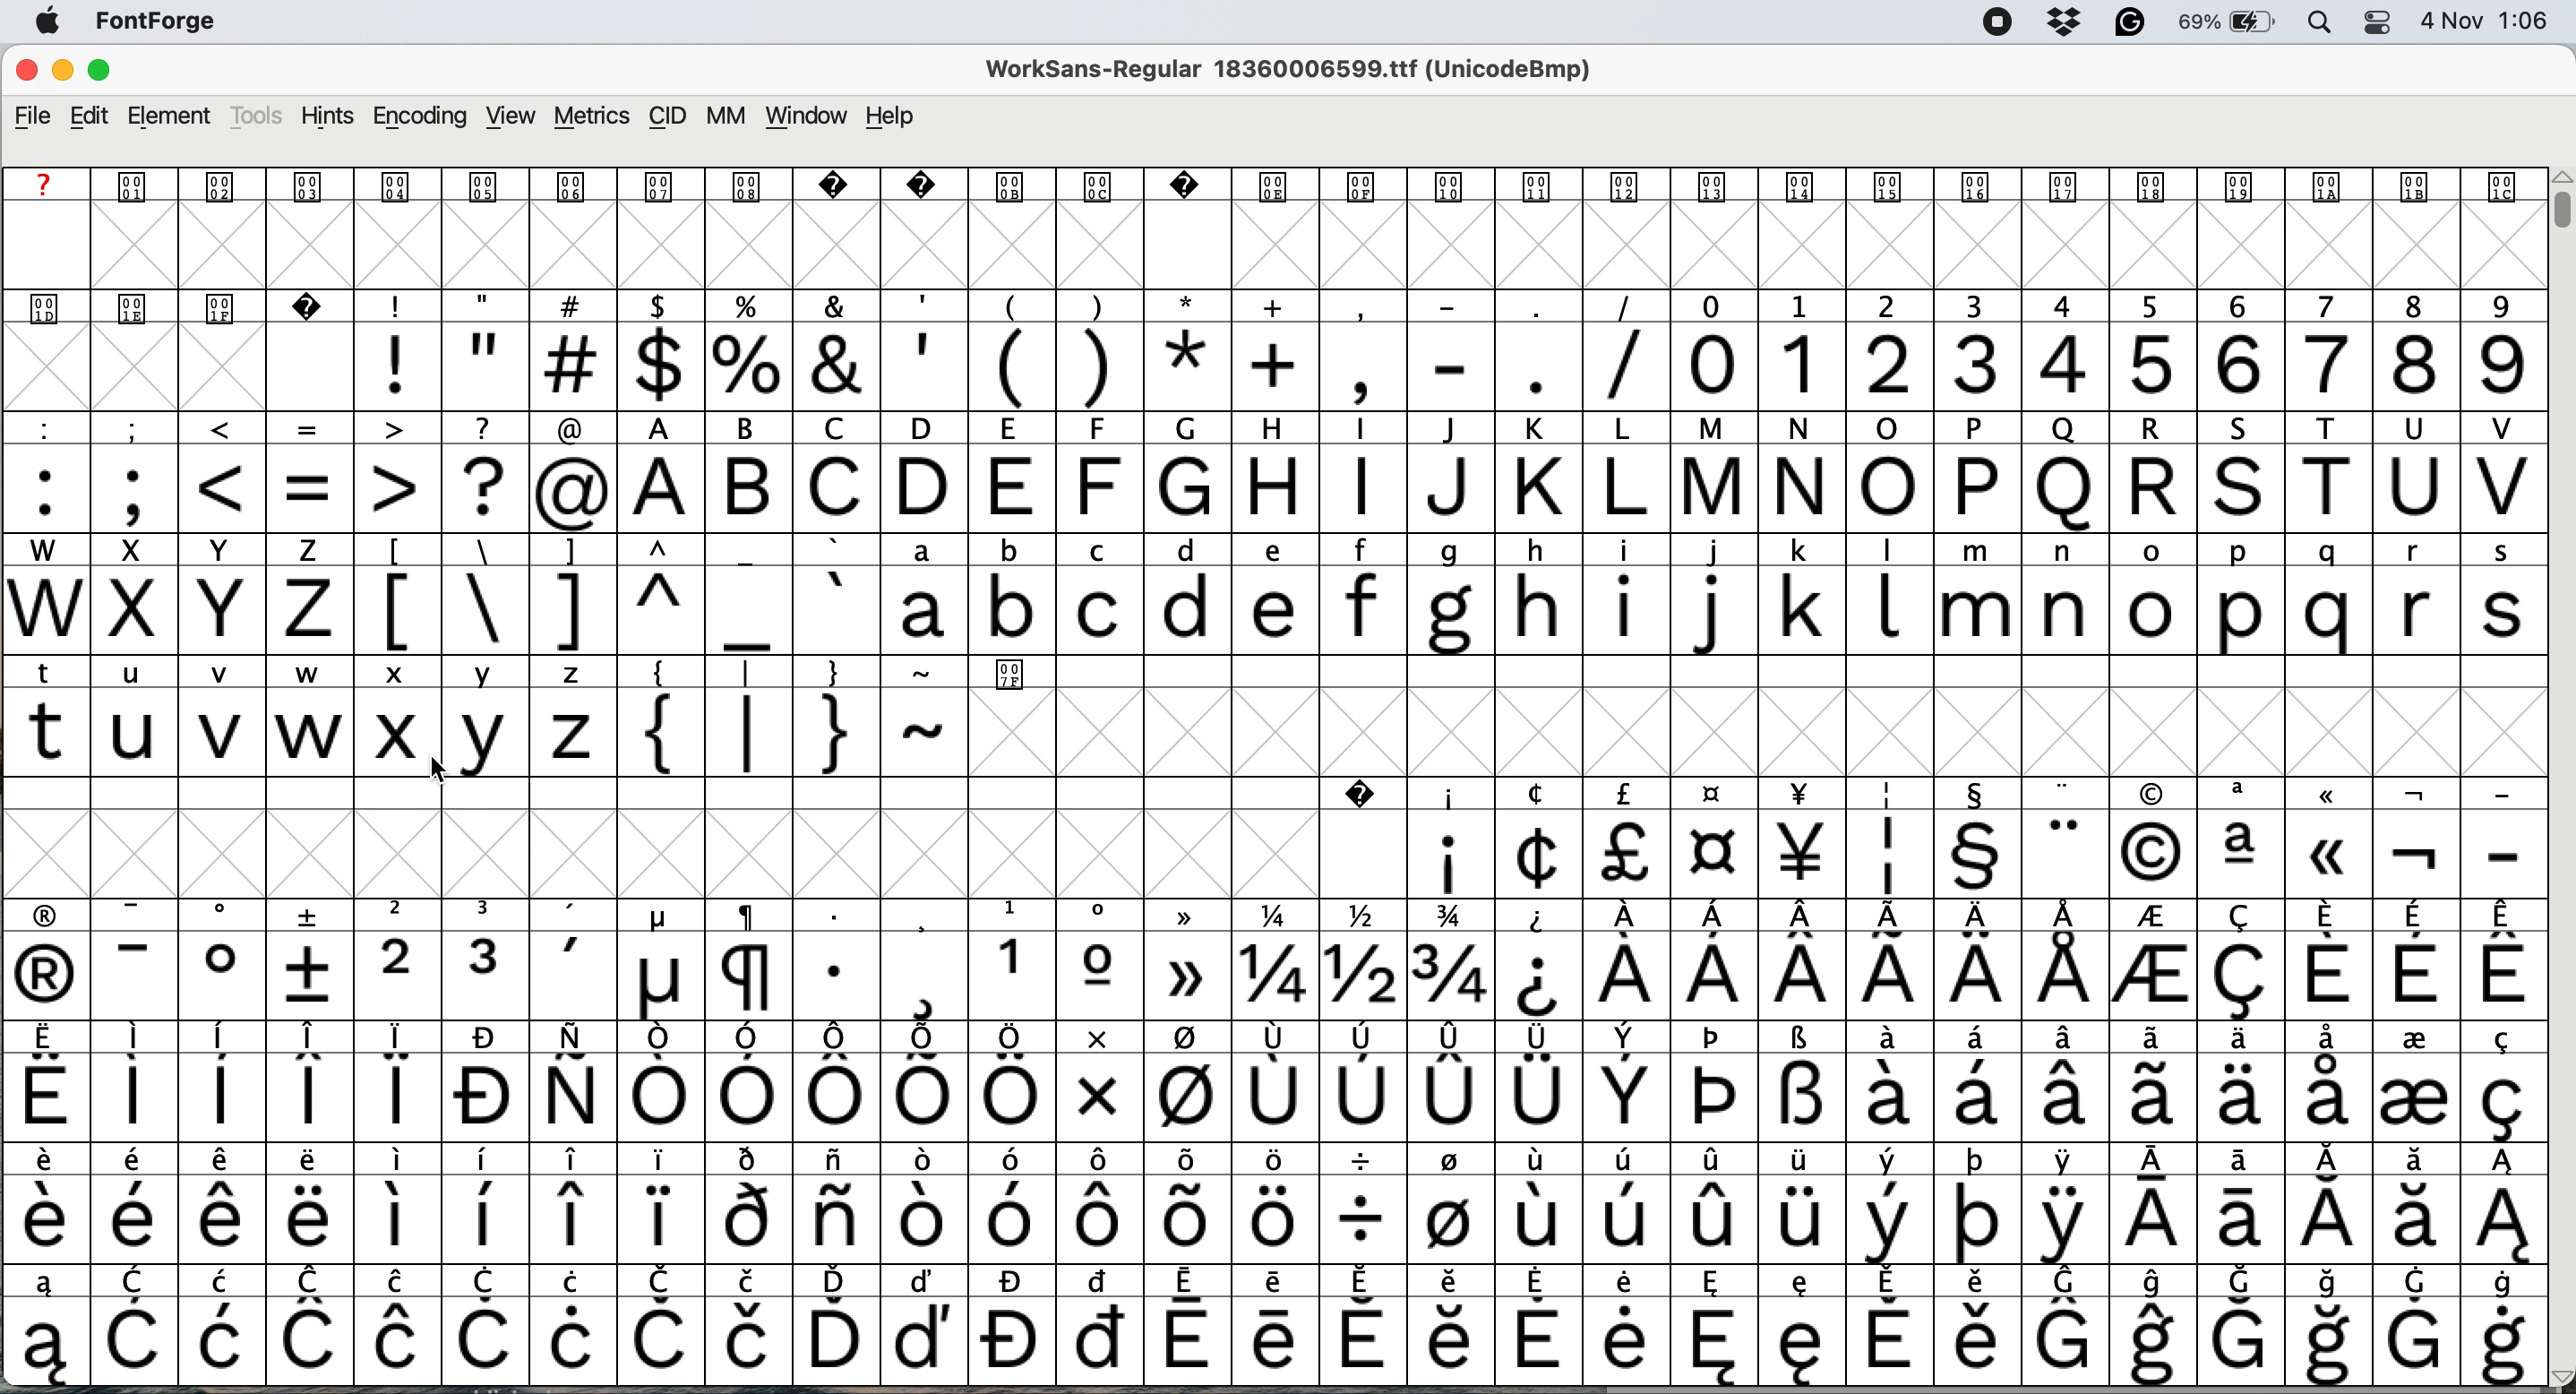 The width and height of the screenshot is (2576, 1394). Describe the element at coordinates (1269, 1340) in the screenshot. I see `special characters` at that location.